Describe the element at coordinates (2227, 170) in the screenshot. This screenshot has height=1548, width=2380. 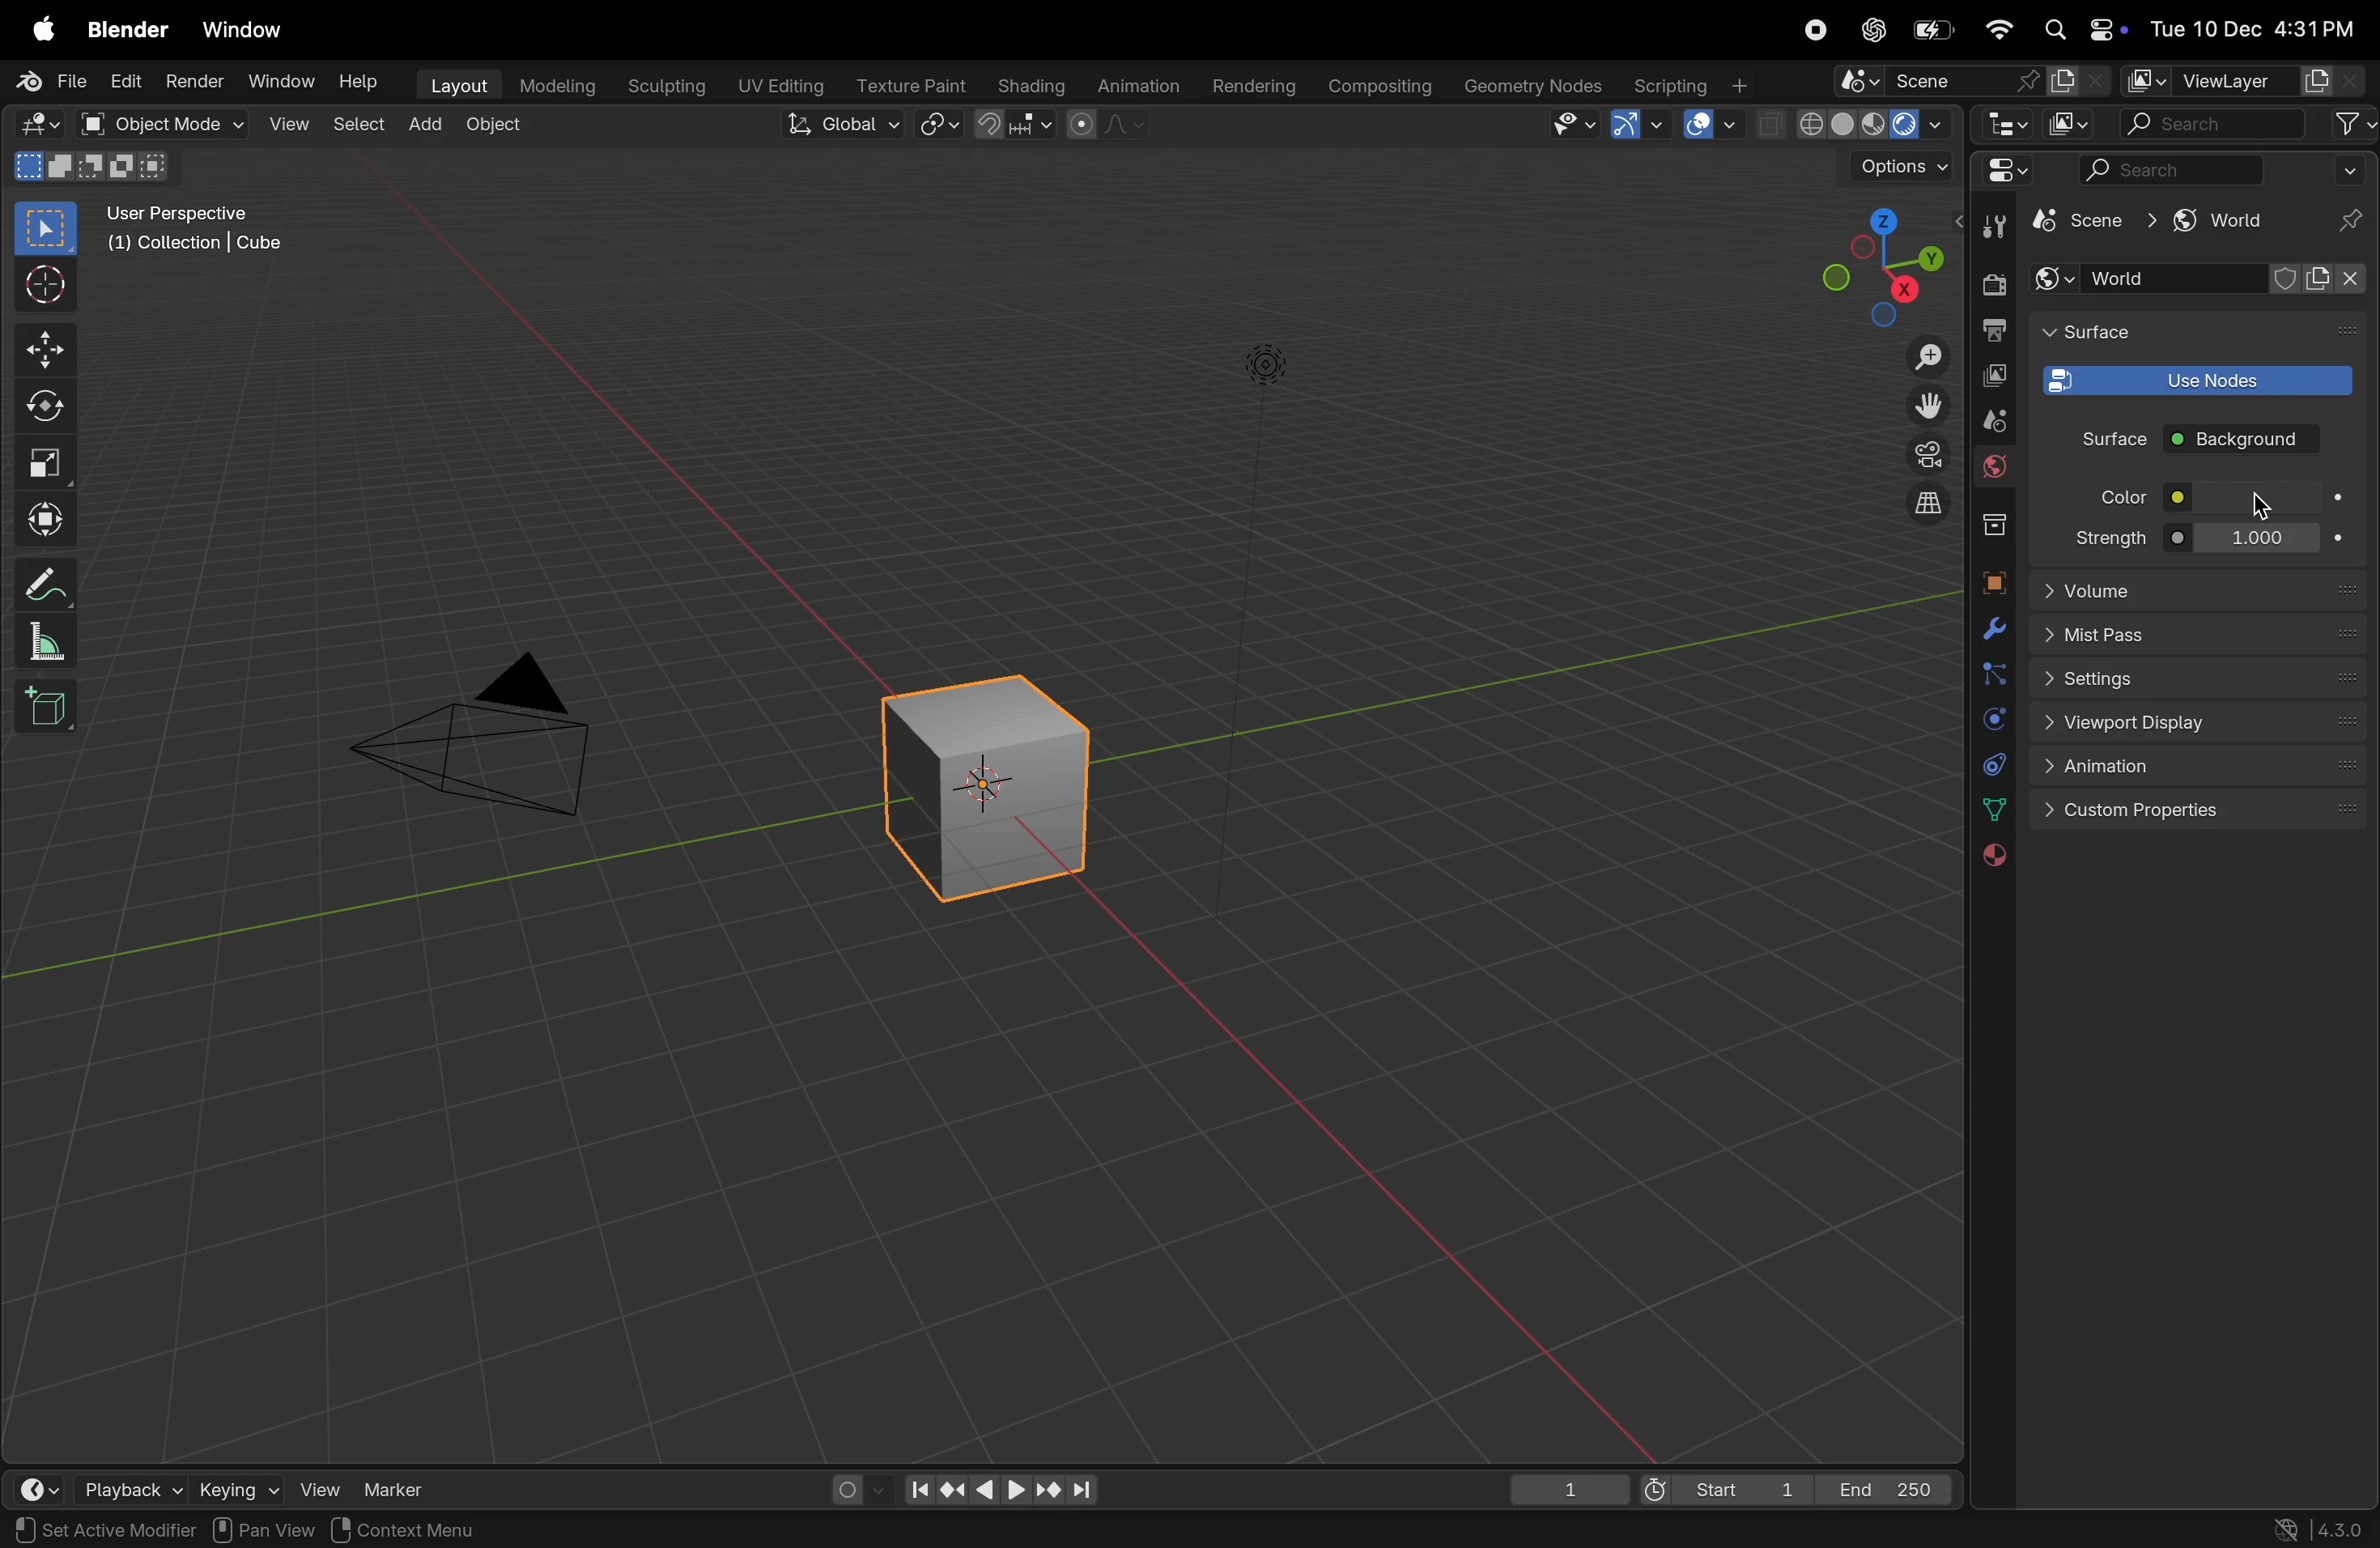
I see `` at that location.